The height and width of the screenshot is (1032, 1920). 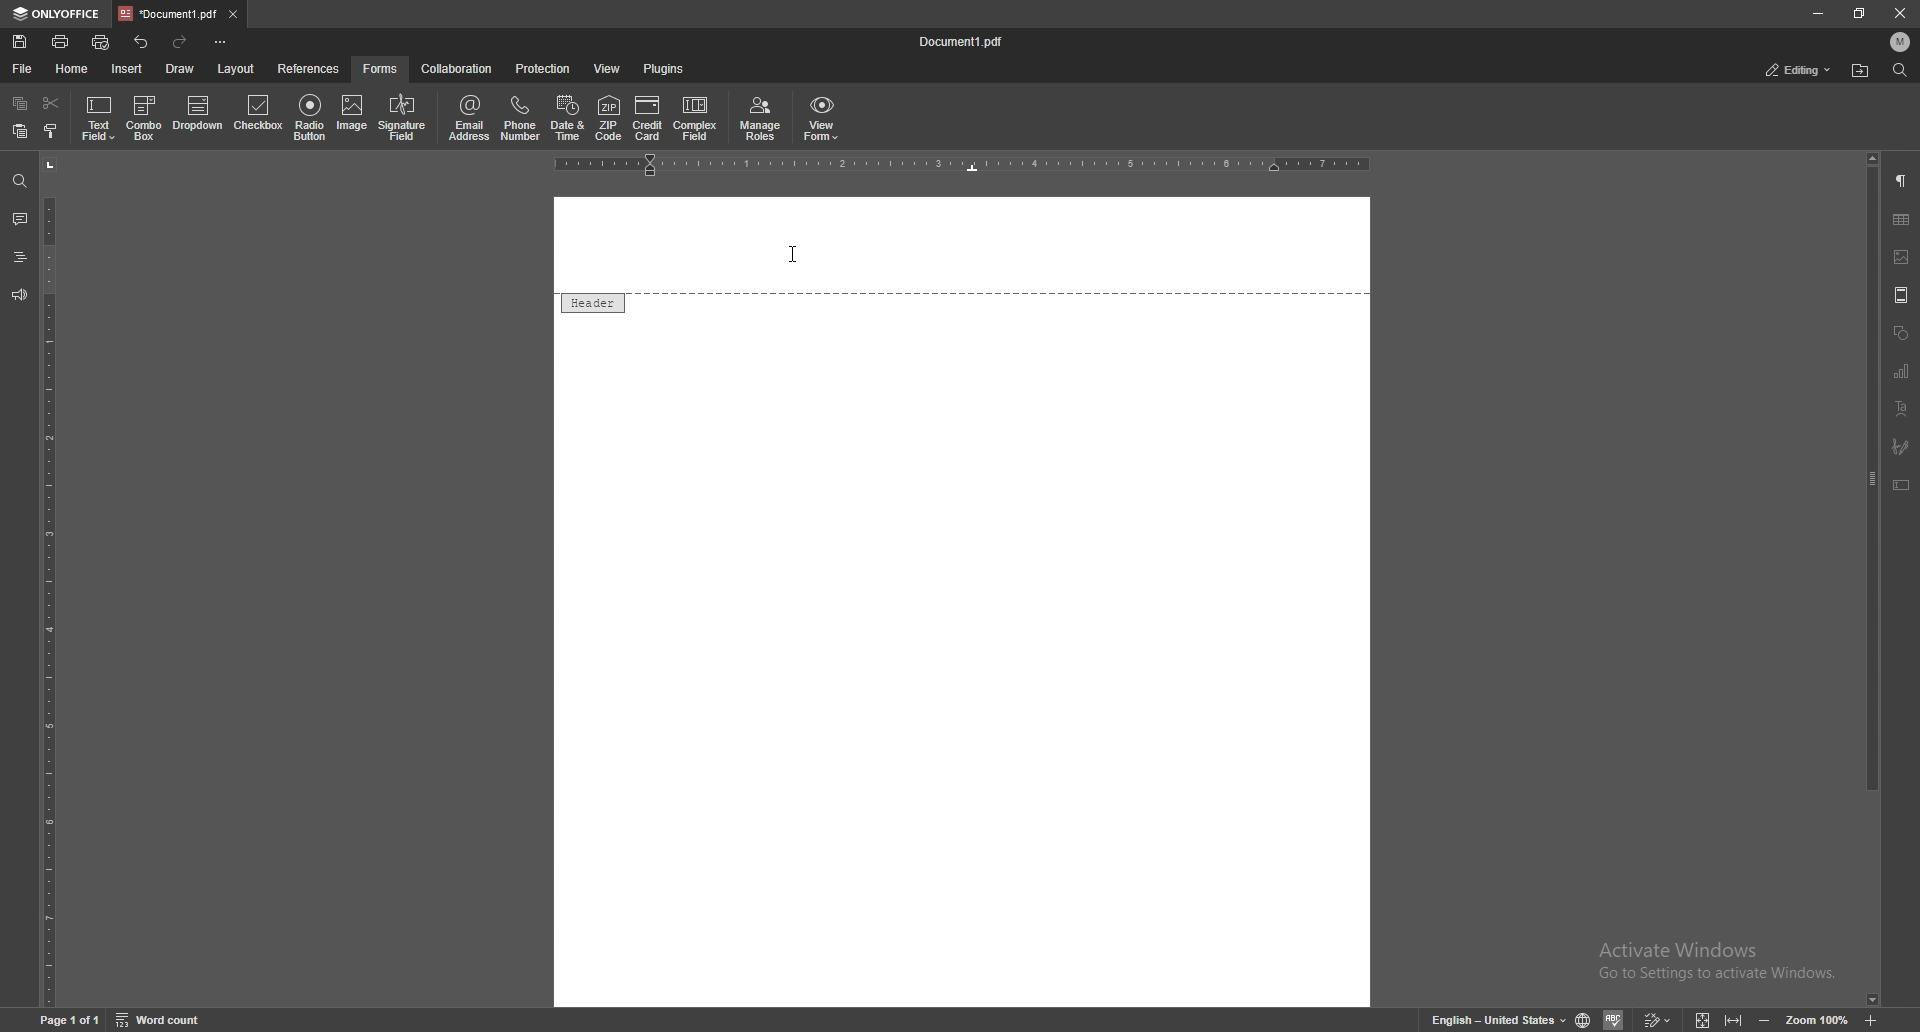 What do you see at coordinates (381, 69) in the screenshot?
I see `f` at bounding box center [381, 69].